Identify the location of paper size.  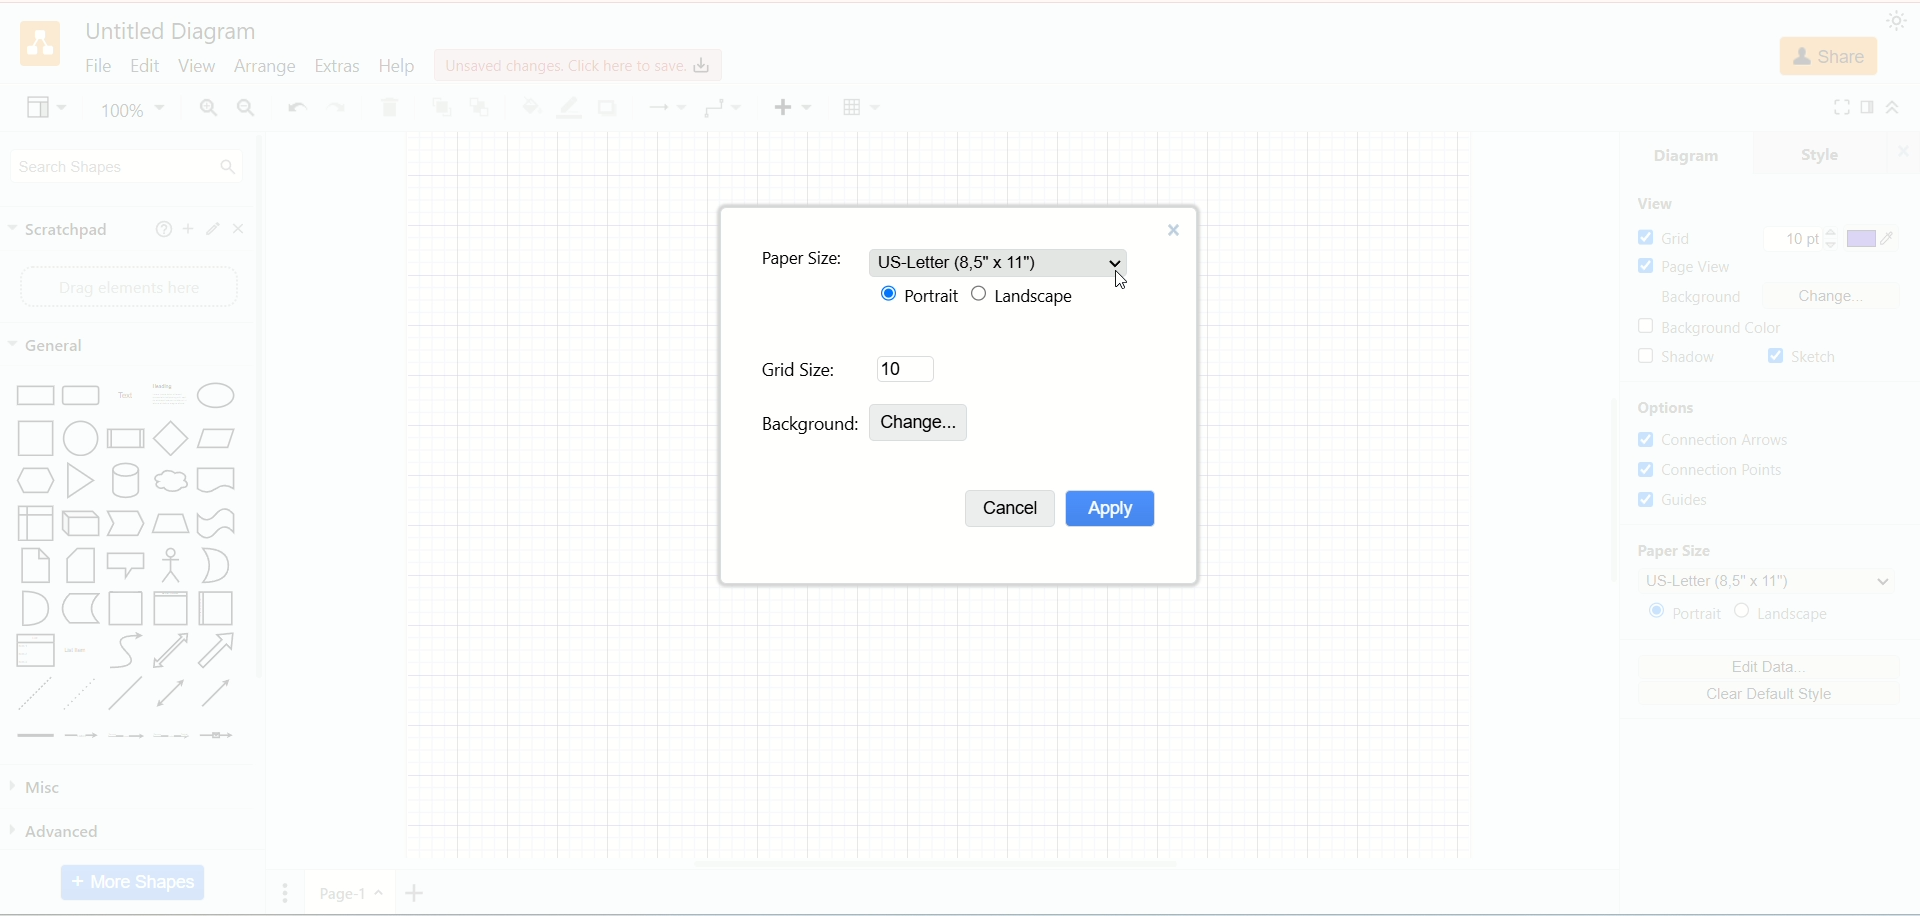
(803, 263).